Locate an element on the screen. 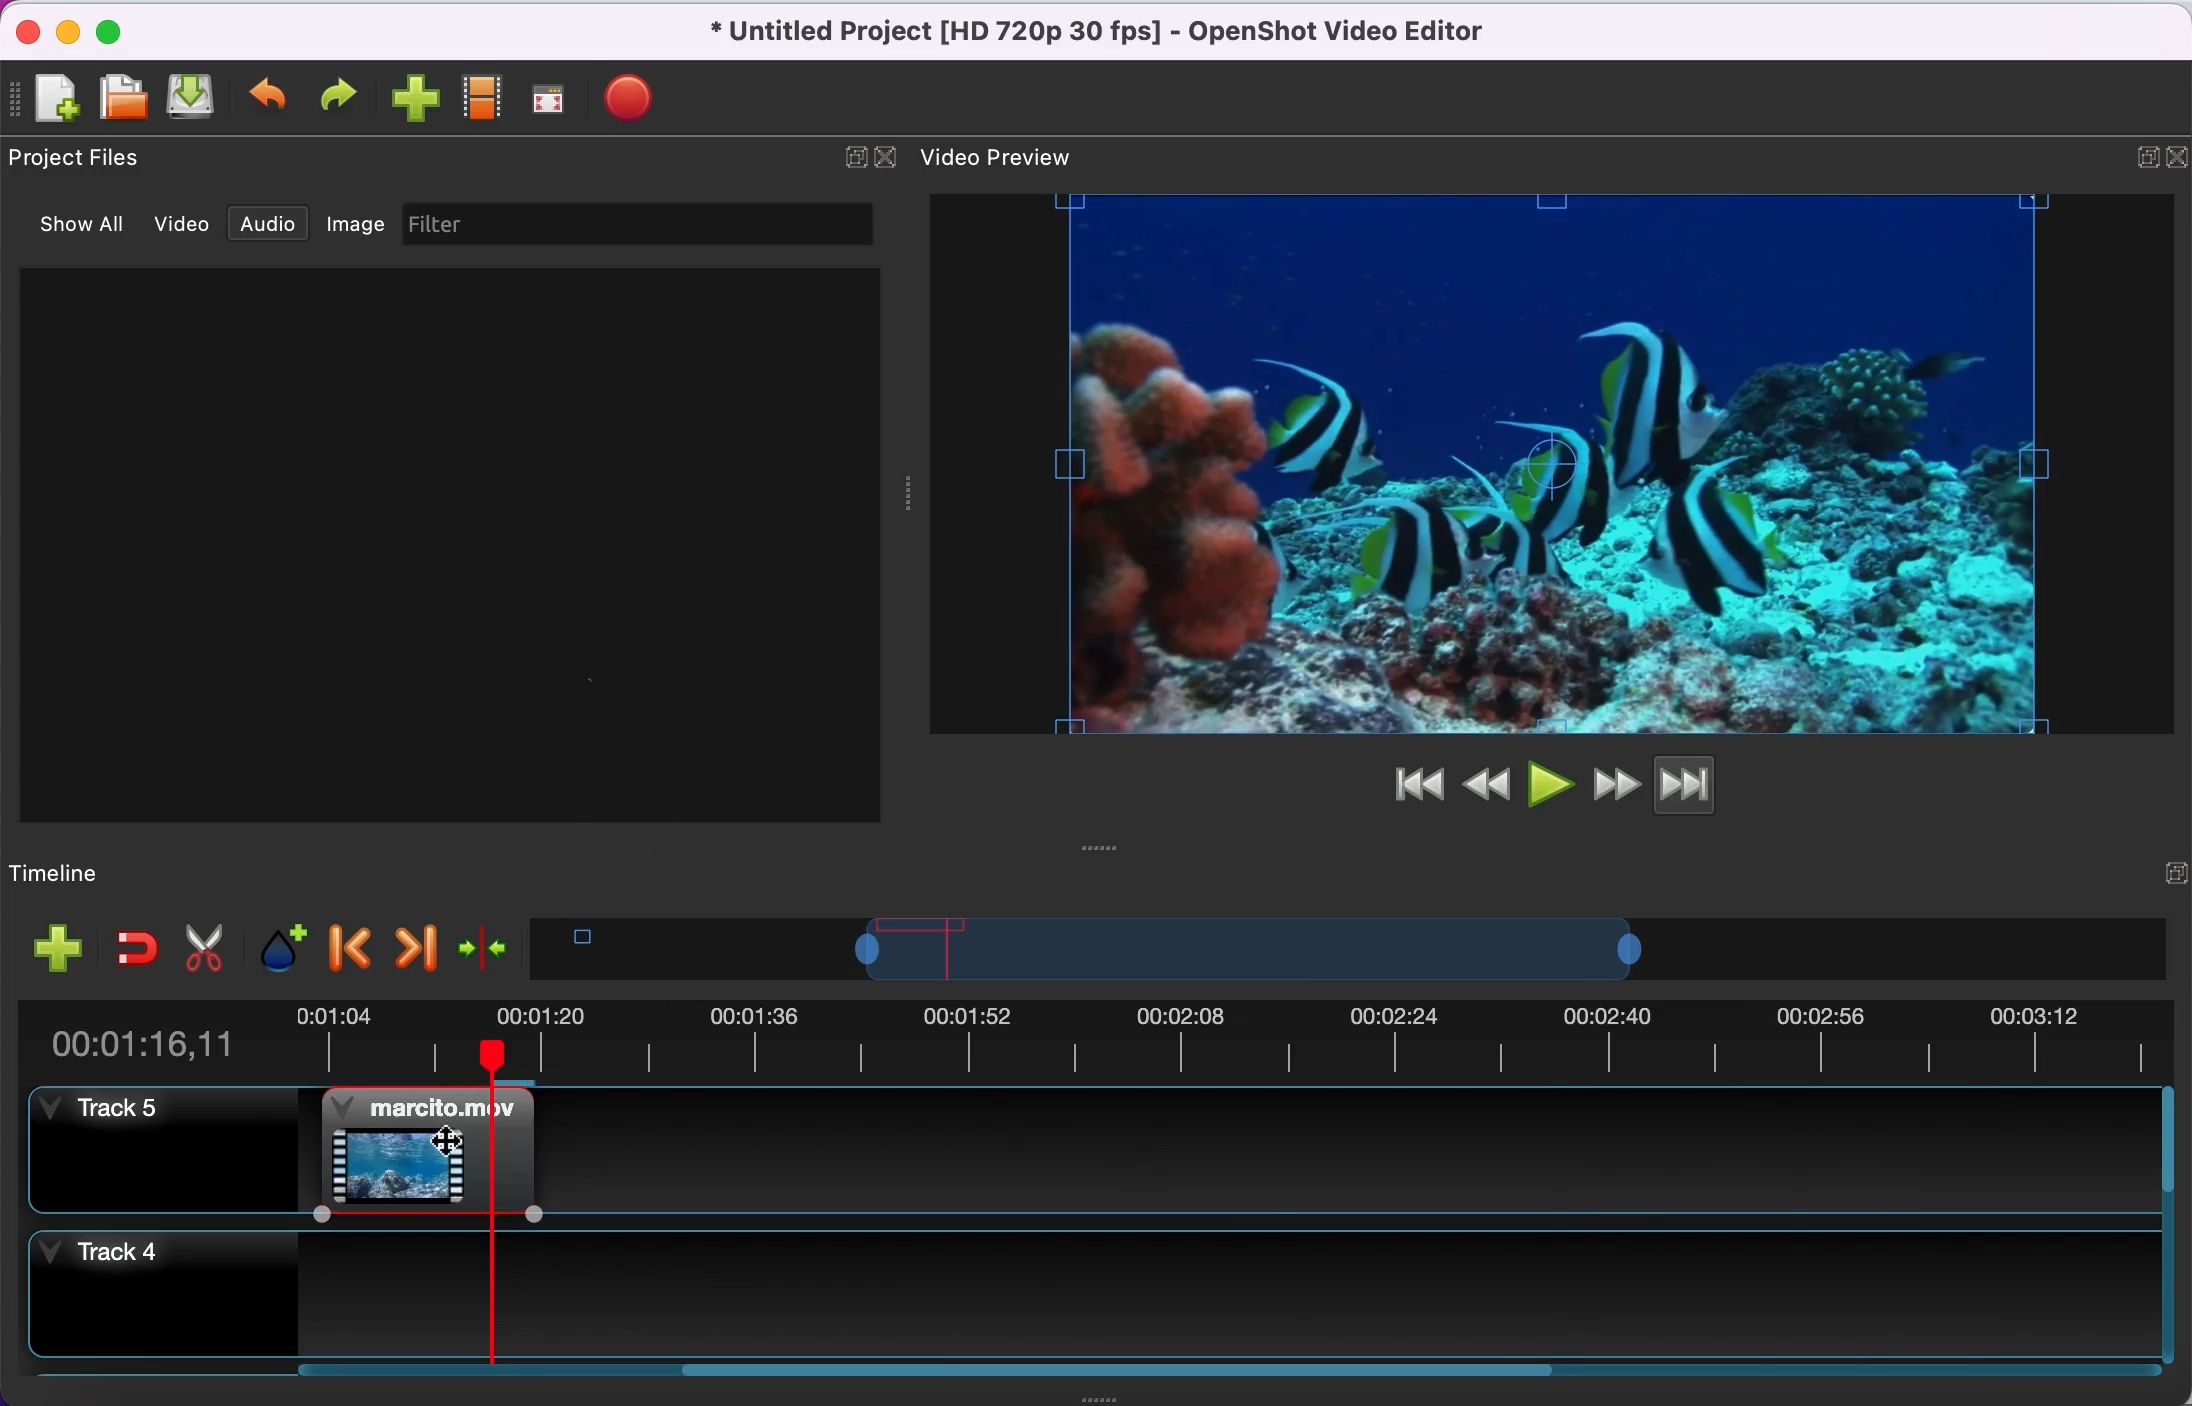  add marker is located at coordinates (278, 946).